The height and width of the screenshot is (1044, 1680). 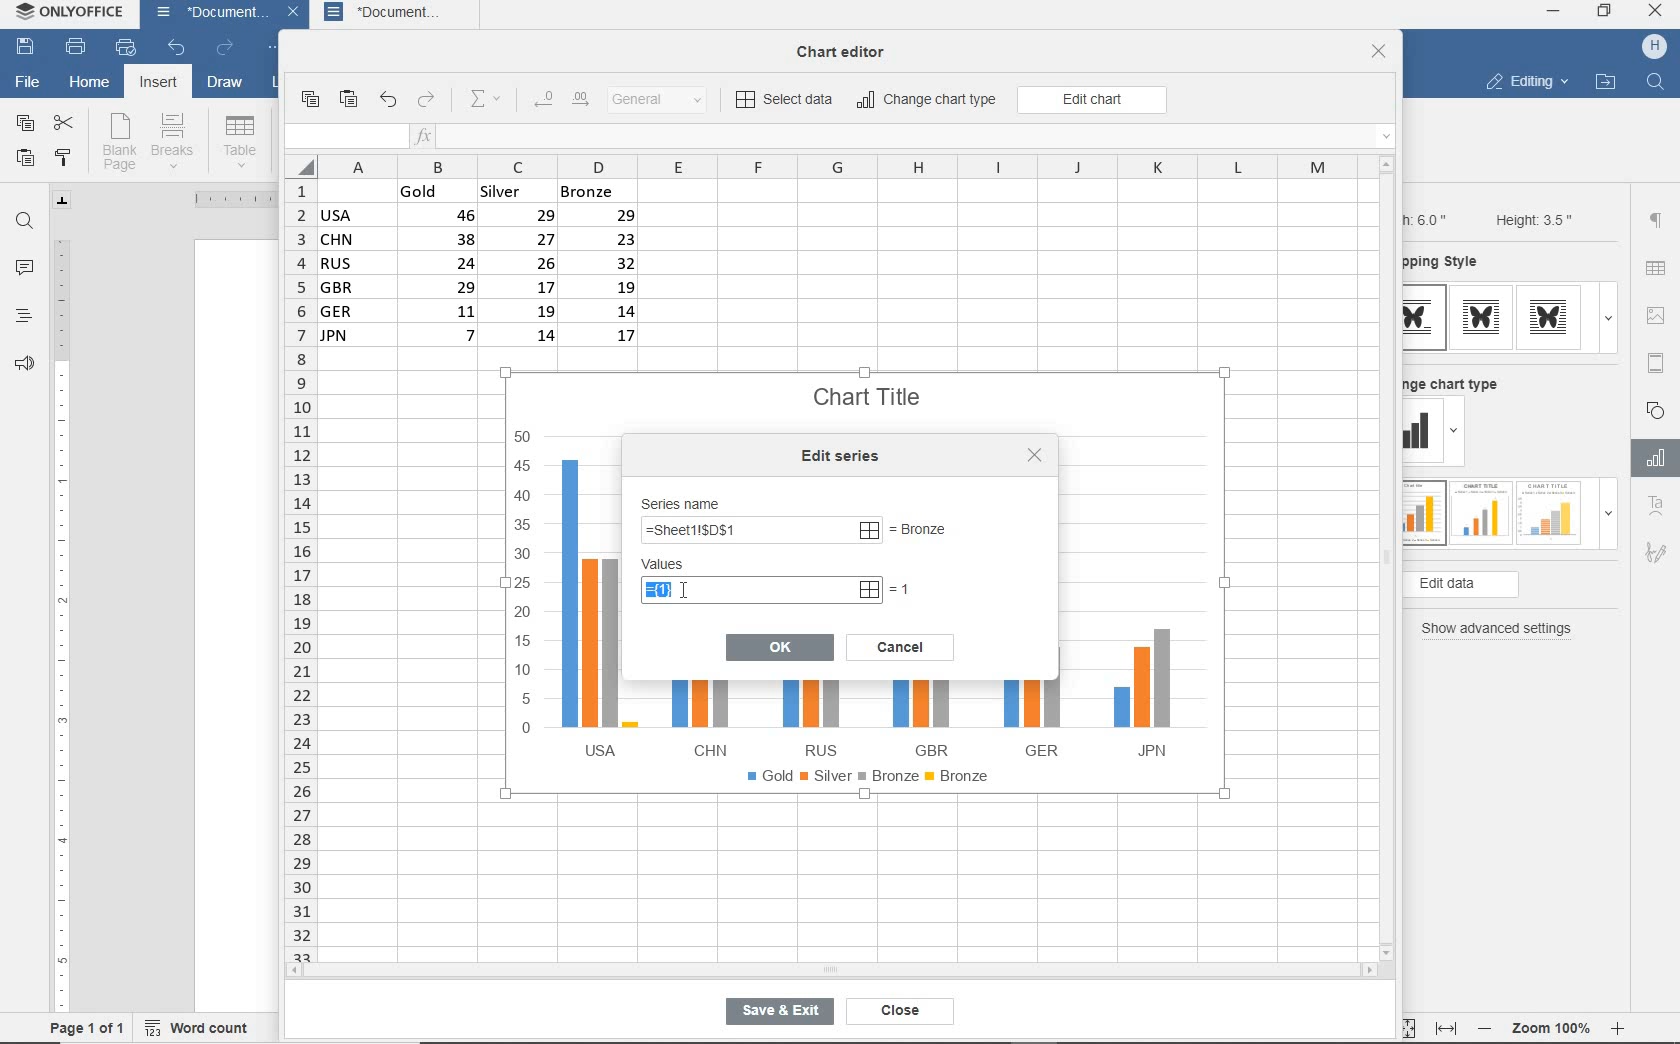 What do you see at coordinates (1554, 11) in the screenshot?
I see `minimize` at bounding box center [1554, 11].